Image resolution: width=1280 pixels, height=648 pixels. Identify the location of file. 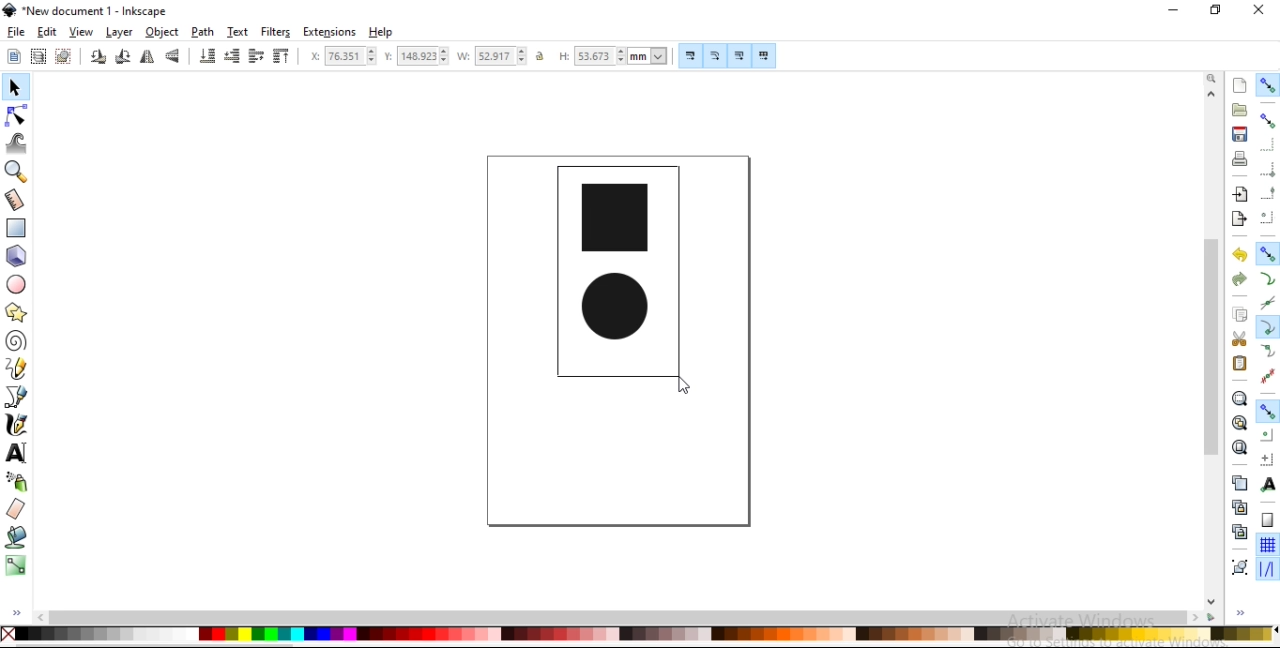
(17, 32).